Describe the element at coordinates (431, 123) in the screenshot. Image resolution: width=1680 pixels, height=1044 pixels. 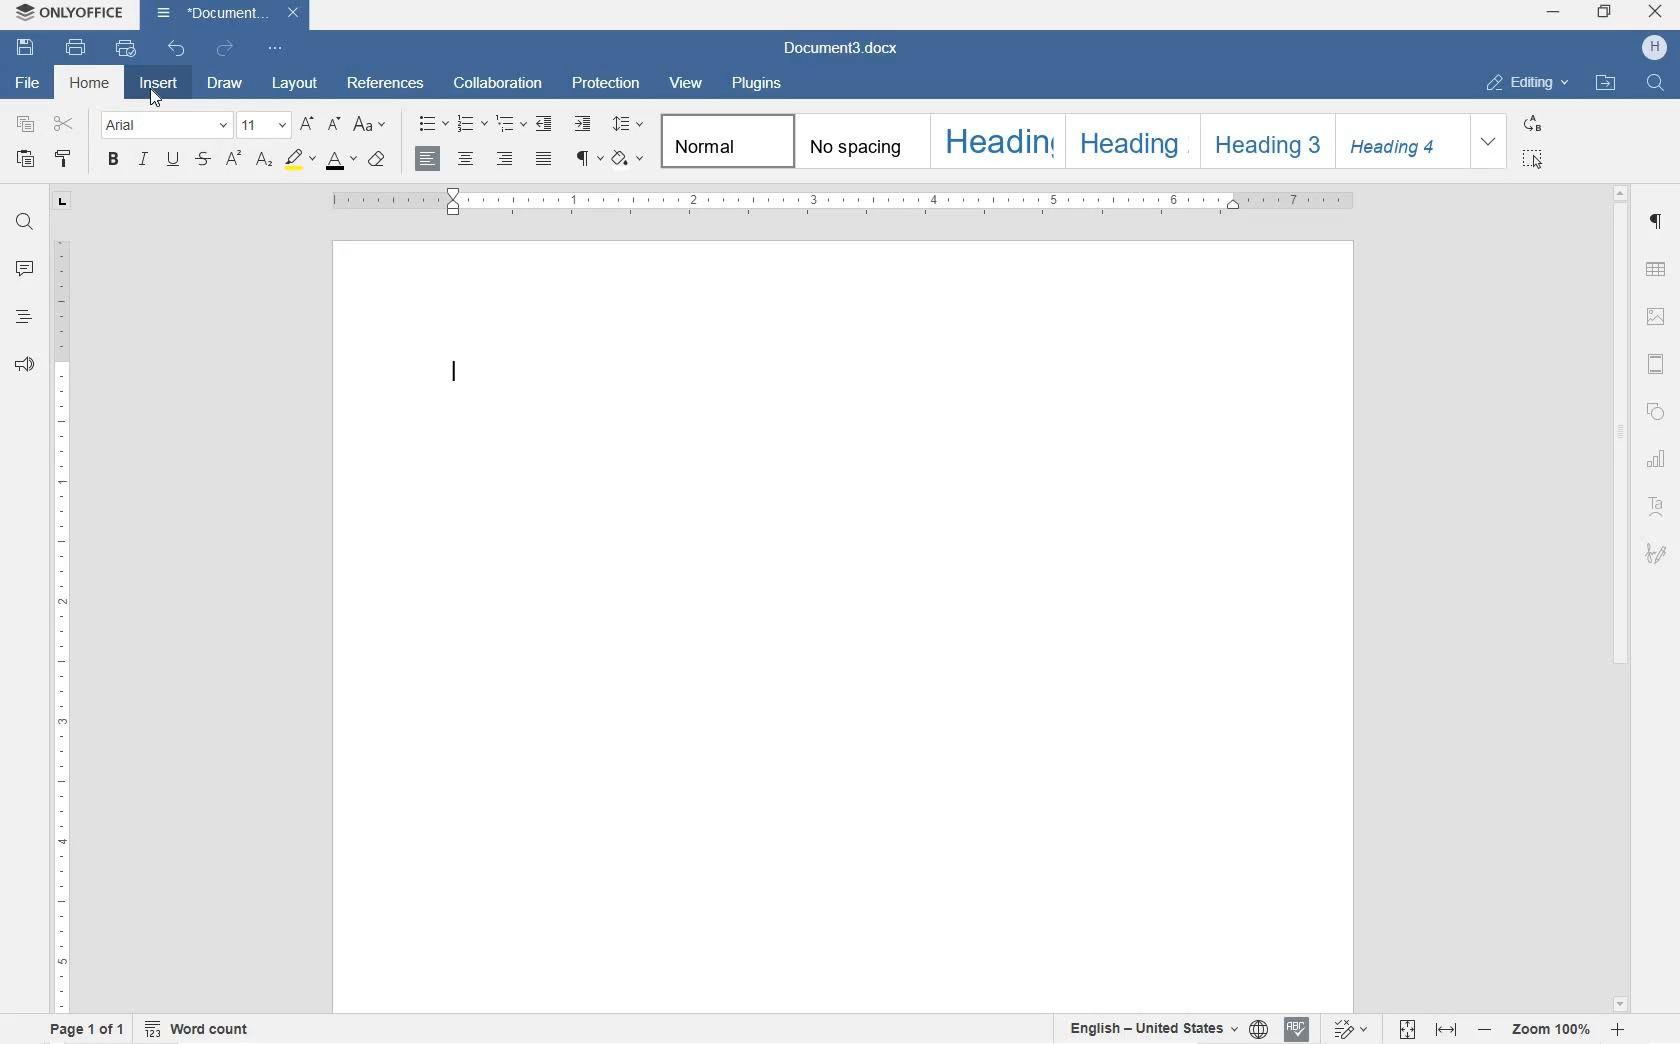
I see `BULLETS` at that location.